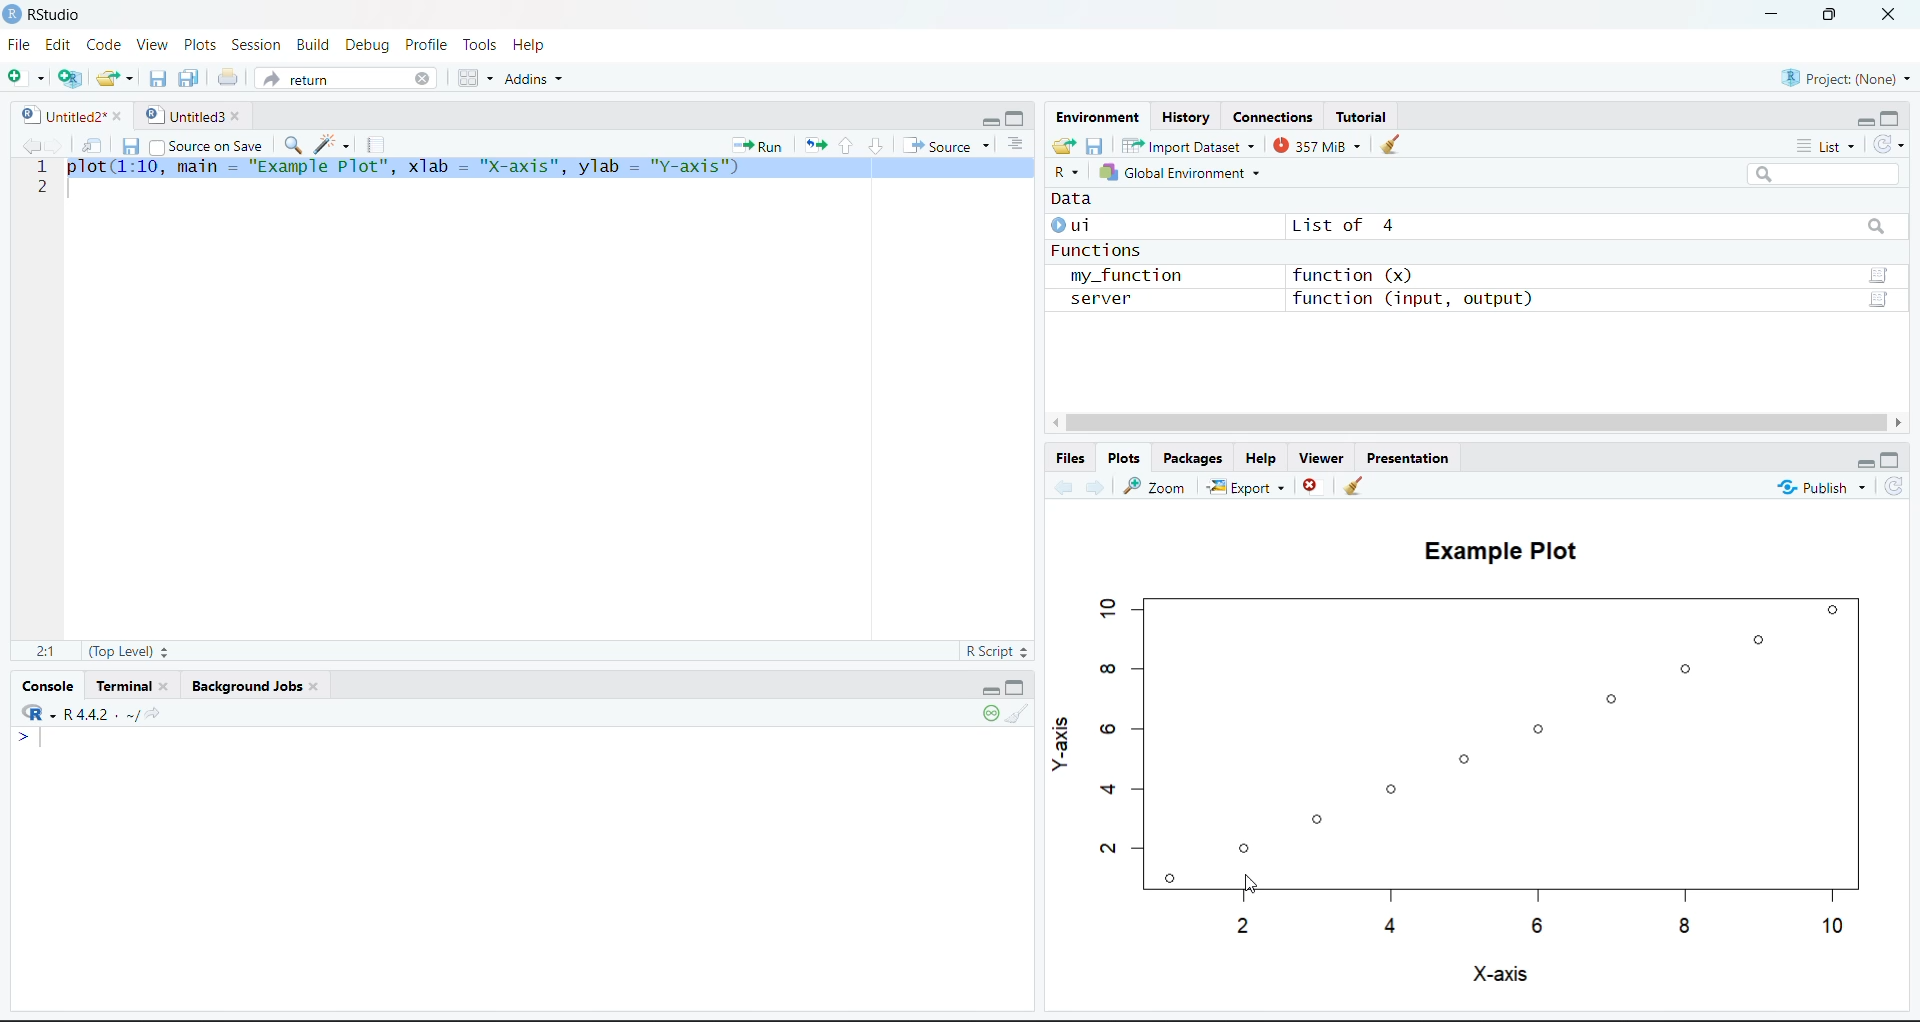 The width and height of the screenshot is (1920, 1022). What do you see at coordinates (472, 77) in the screenshot?
I see `Workspace panes` at bounding box center [472, 77].